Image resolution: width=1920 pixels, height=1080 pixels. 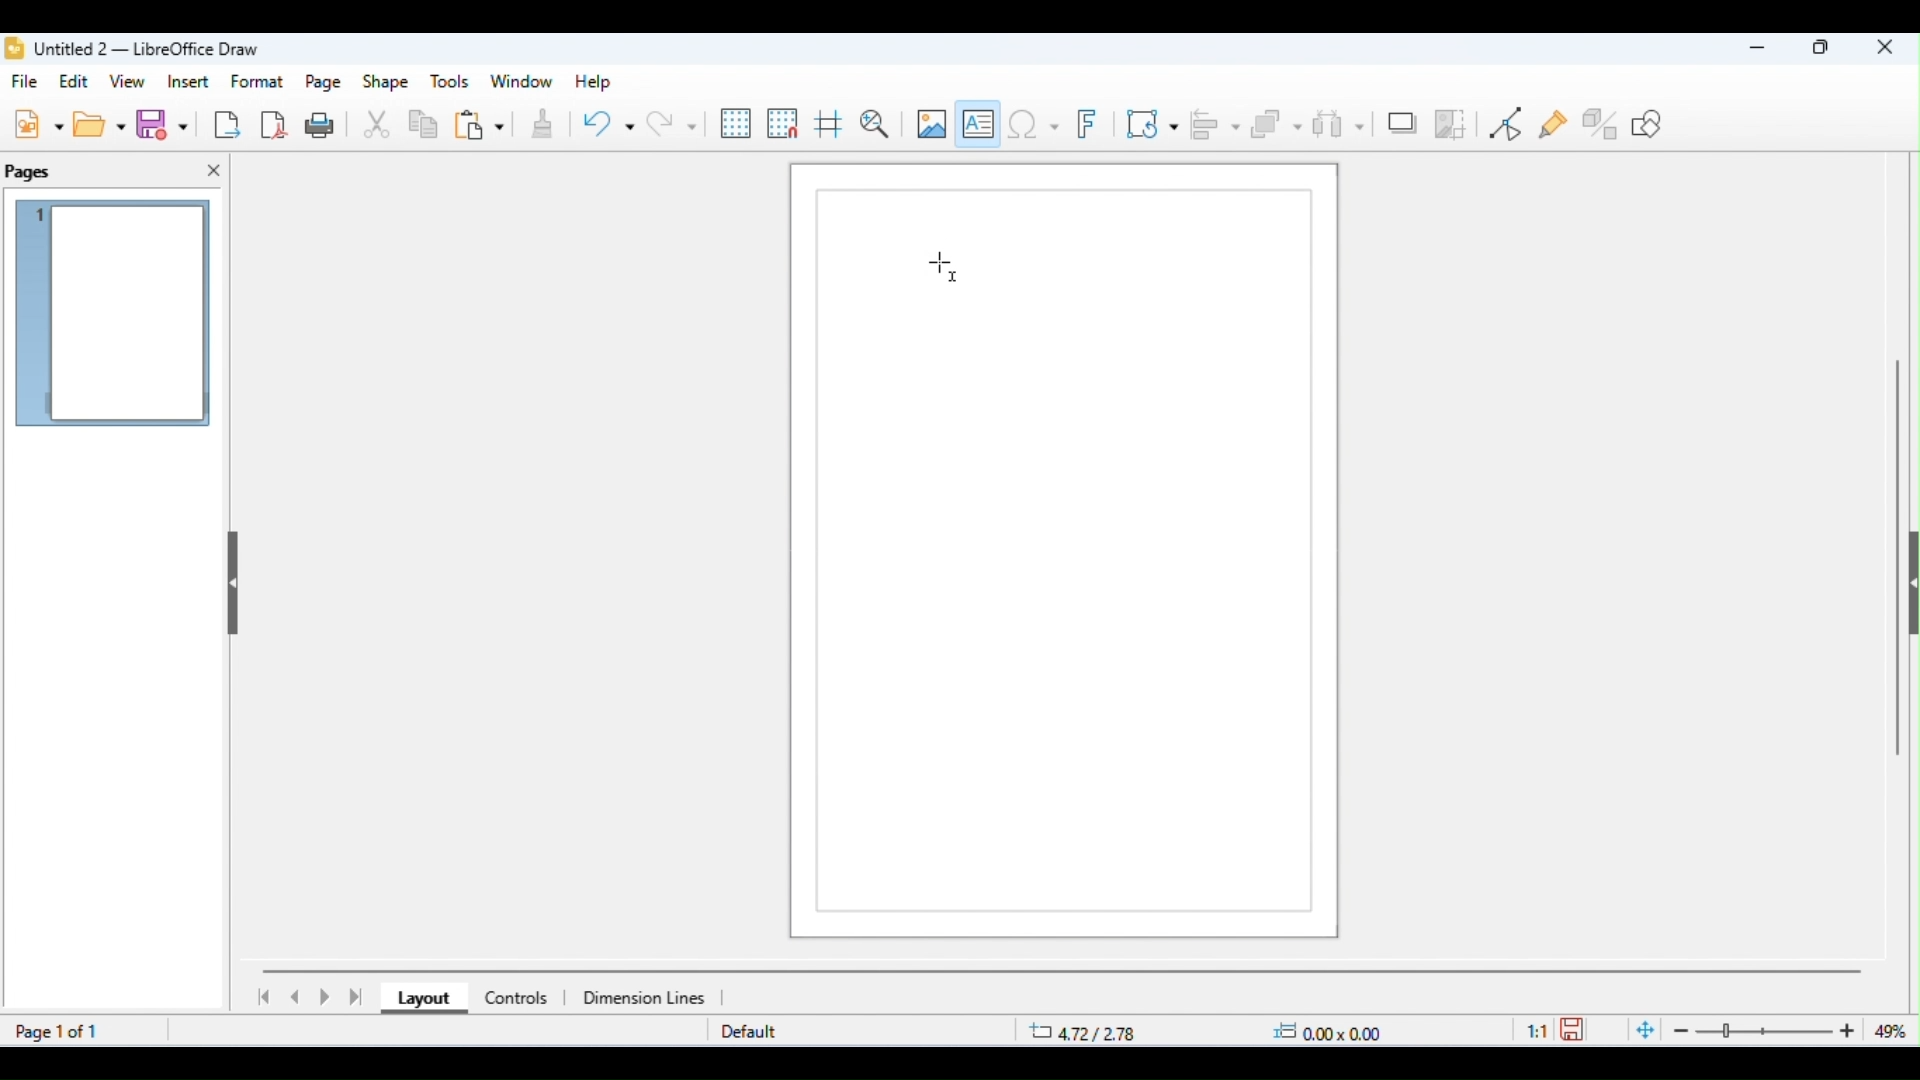 What do you see at coordinates (275, 123) in the screenshot?
I see `export as pdf` at bounding box center [275, 123].